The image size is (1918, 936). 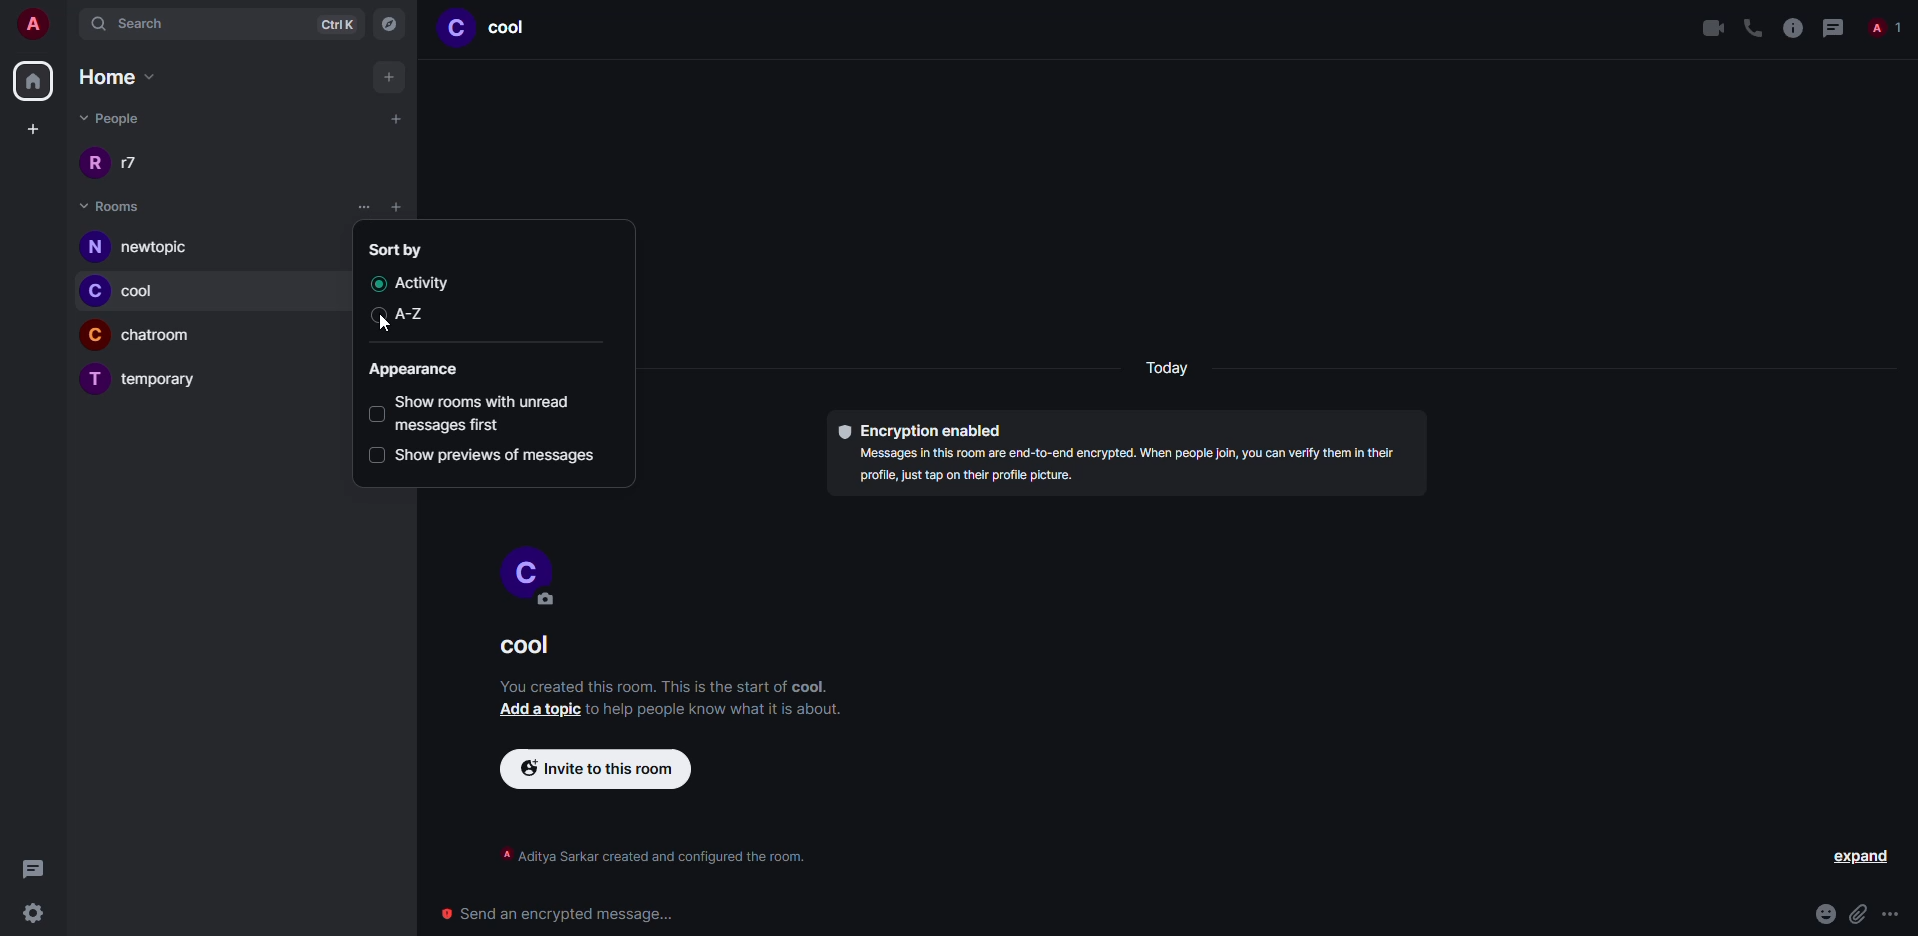 What do you see at coordinates (398, 250) in the screenshot?
I see `sort by` at bounding box center [398, 250].